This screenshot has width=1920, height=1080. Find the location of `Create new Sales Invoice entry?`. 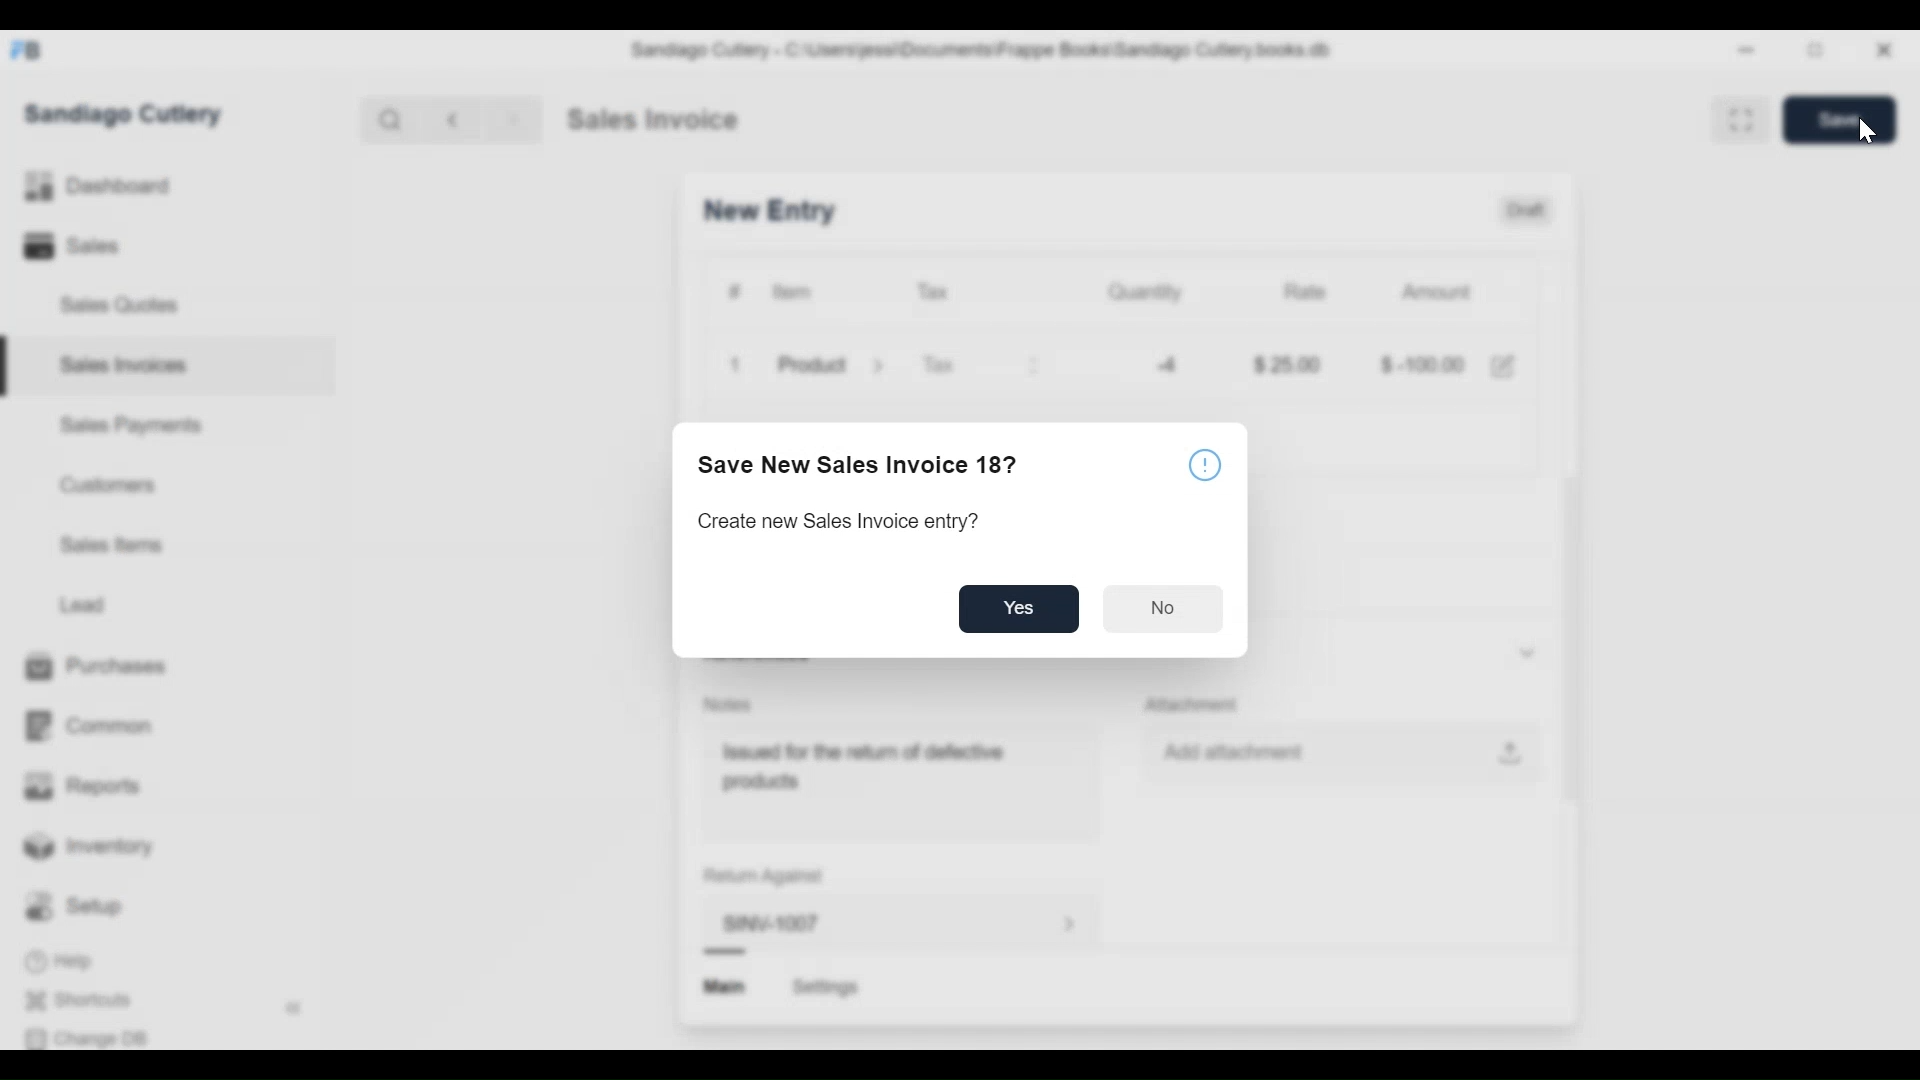

Create new Sales Invoice entry? is located at coordinates (835, 522).